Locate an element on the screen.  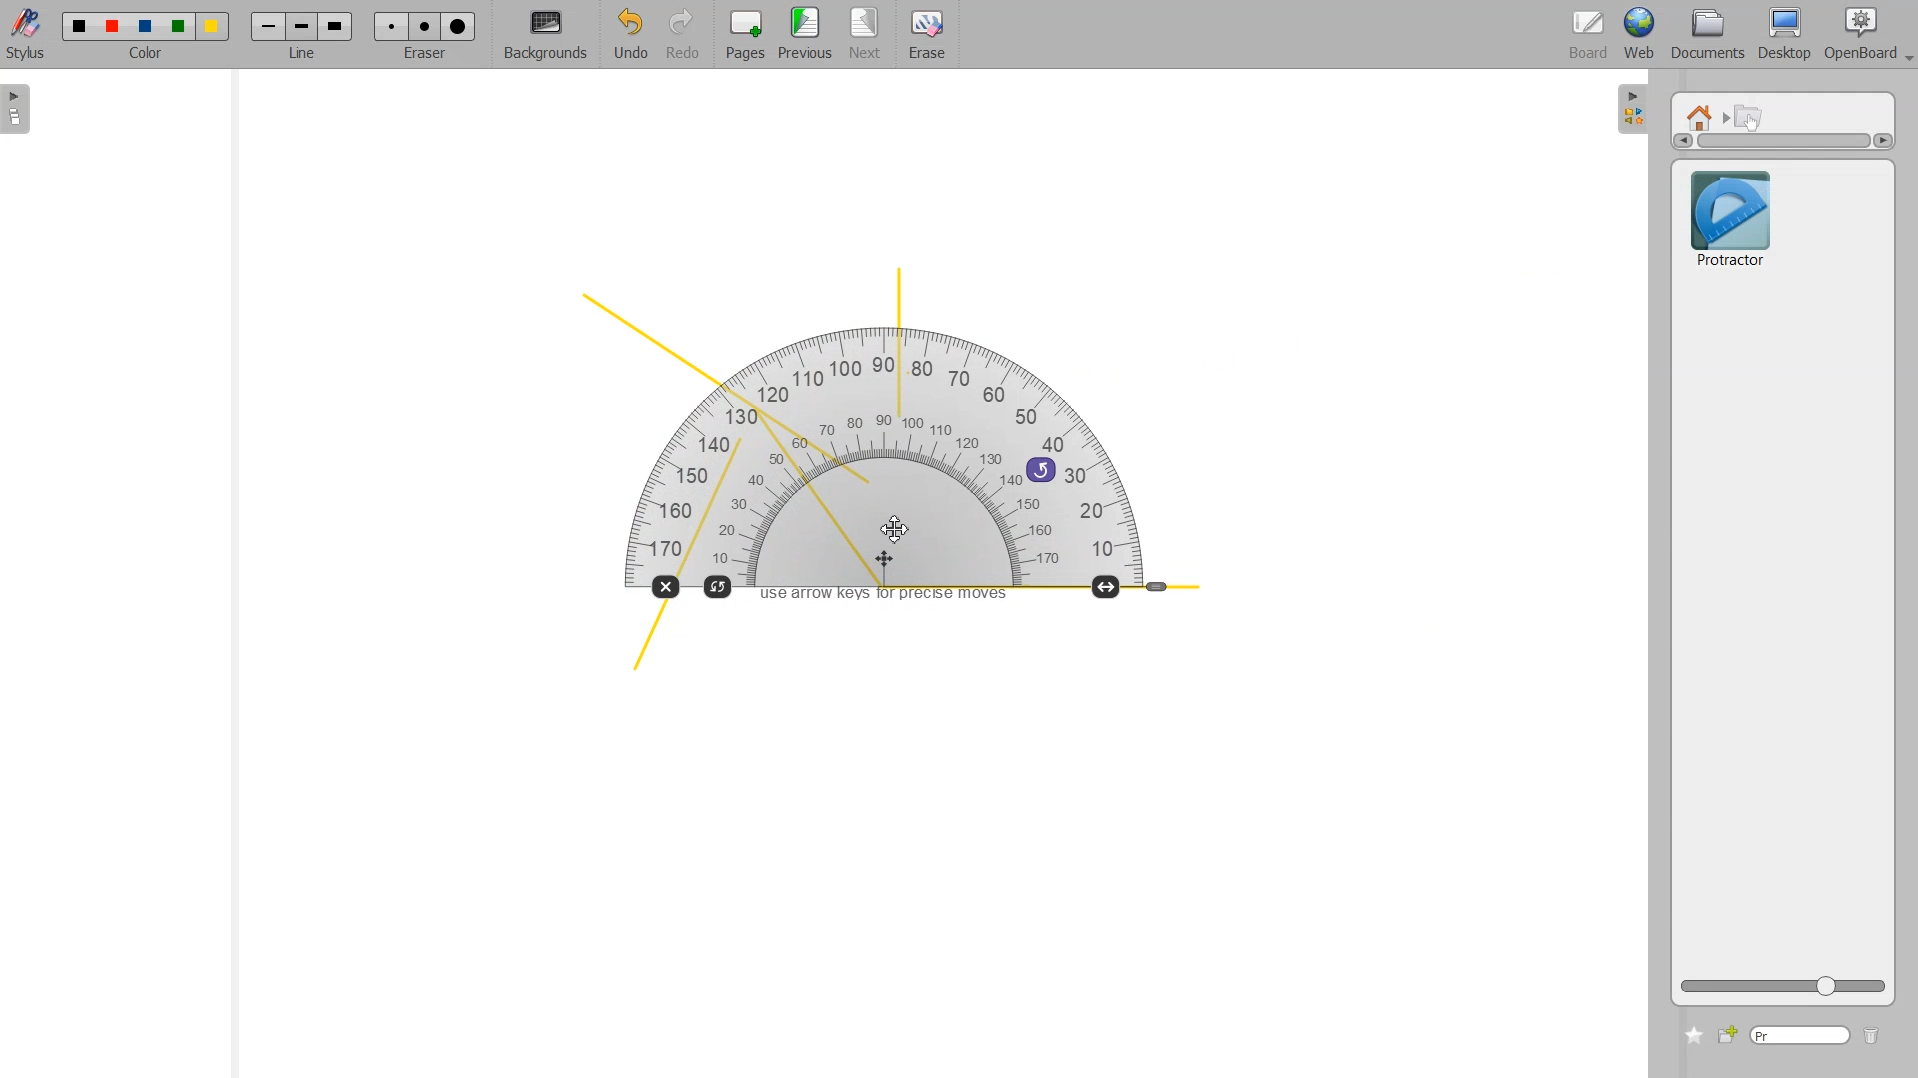
Desktop is located at coordinates (1784, 35).